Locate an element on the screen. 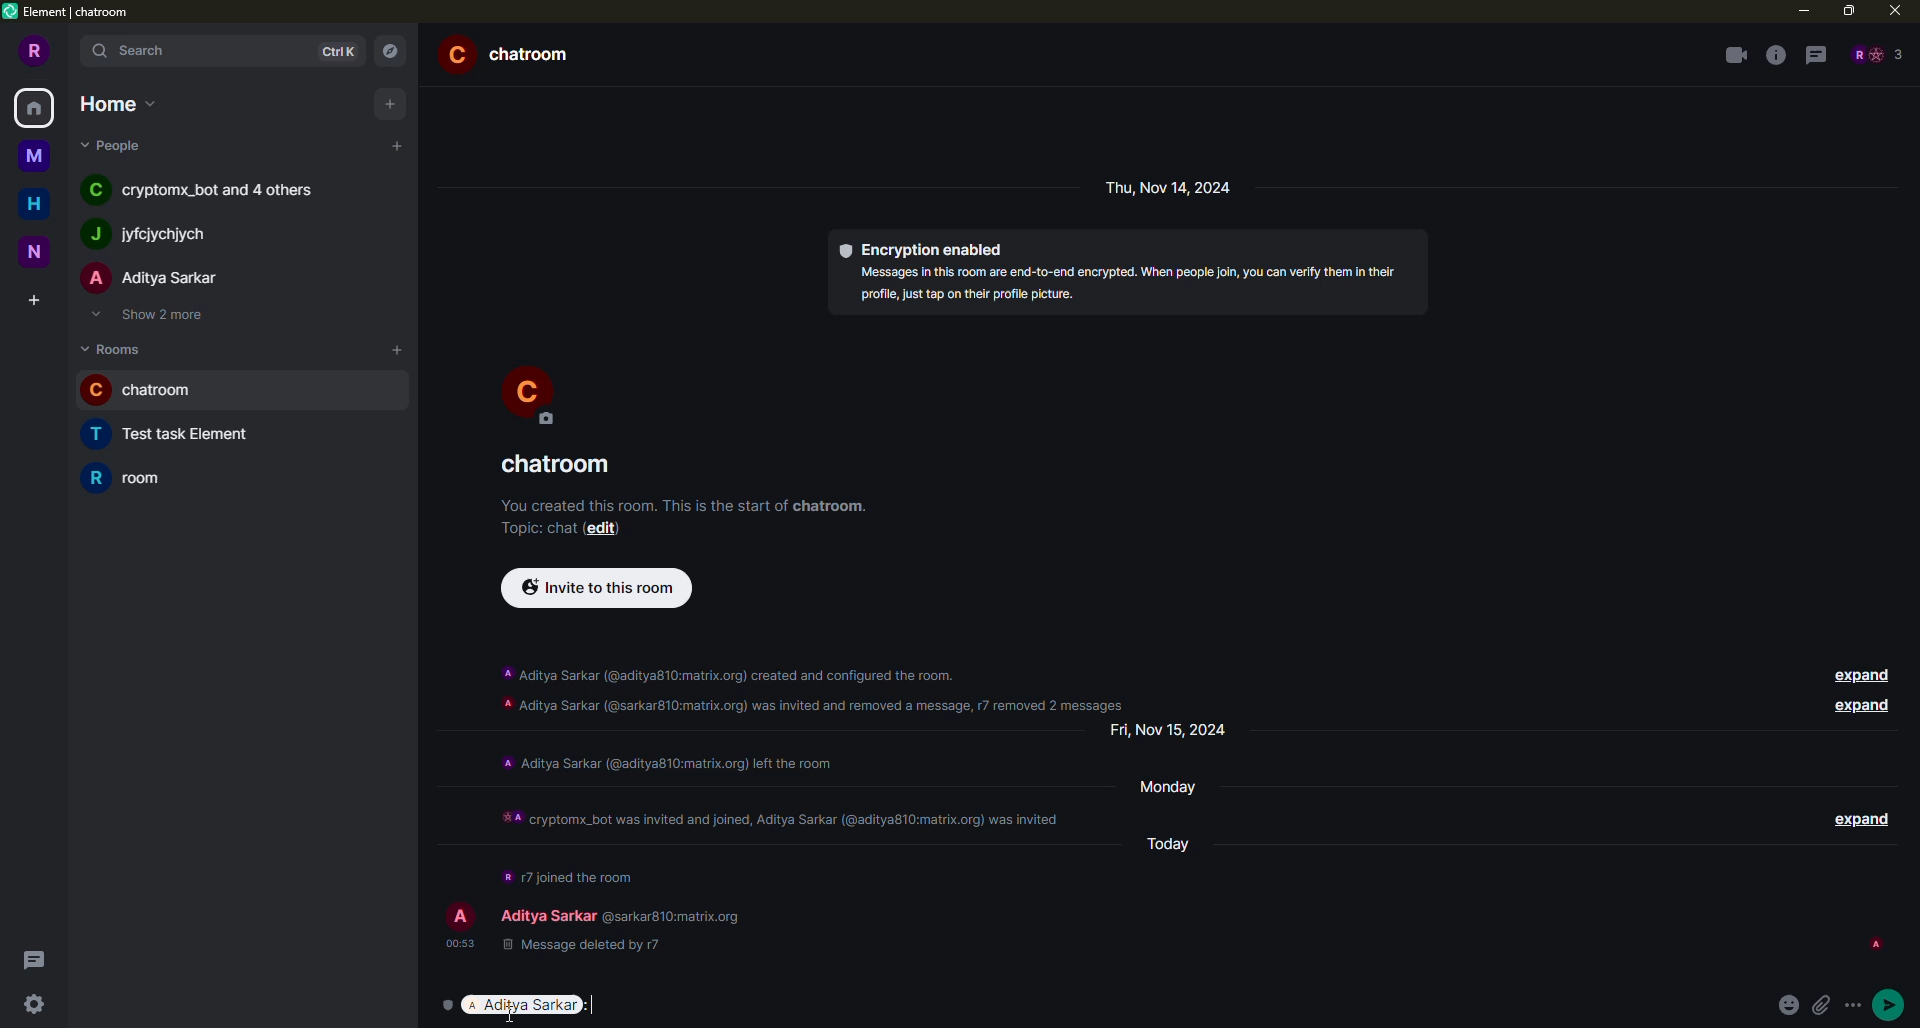 The height and width of the screenshot is (1028, 1920). people is located at coordinates (147, 235).